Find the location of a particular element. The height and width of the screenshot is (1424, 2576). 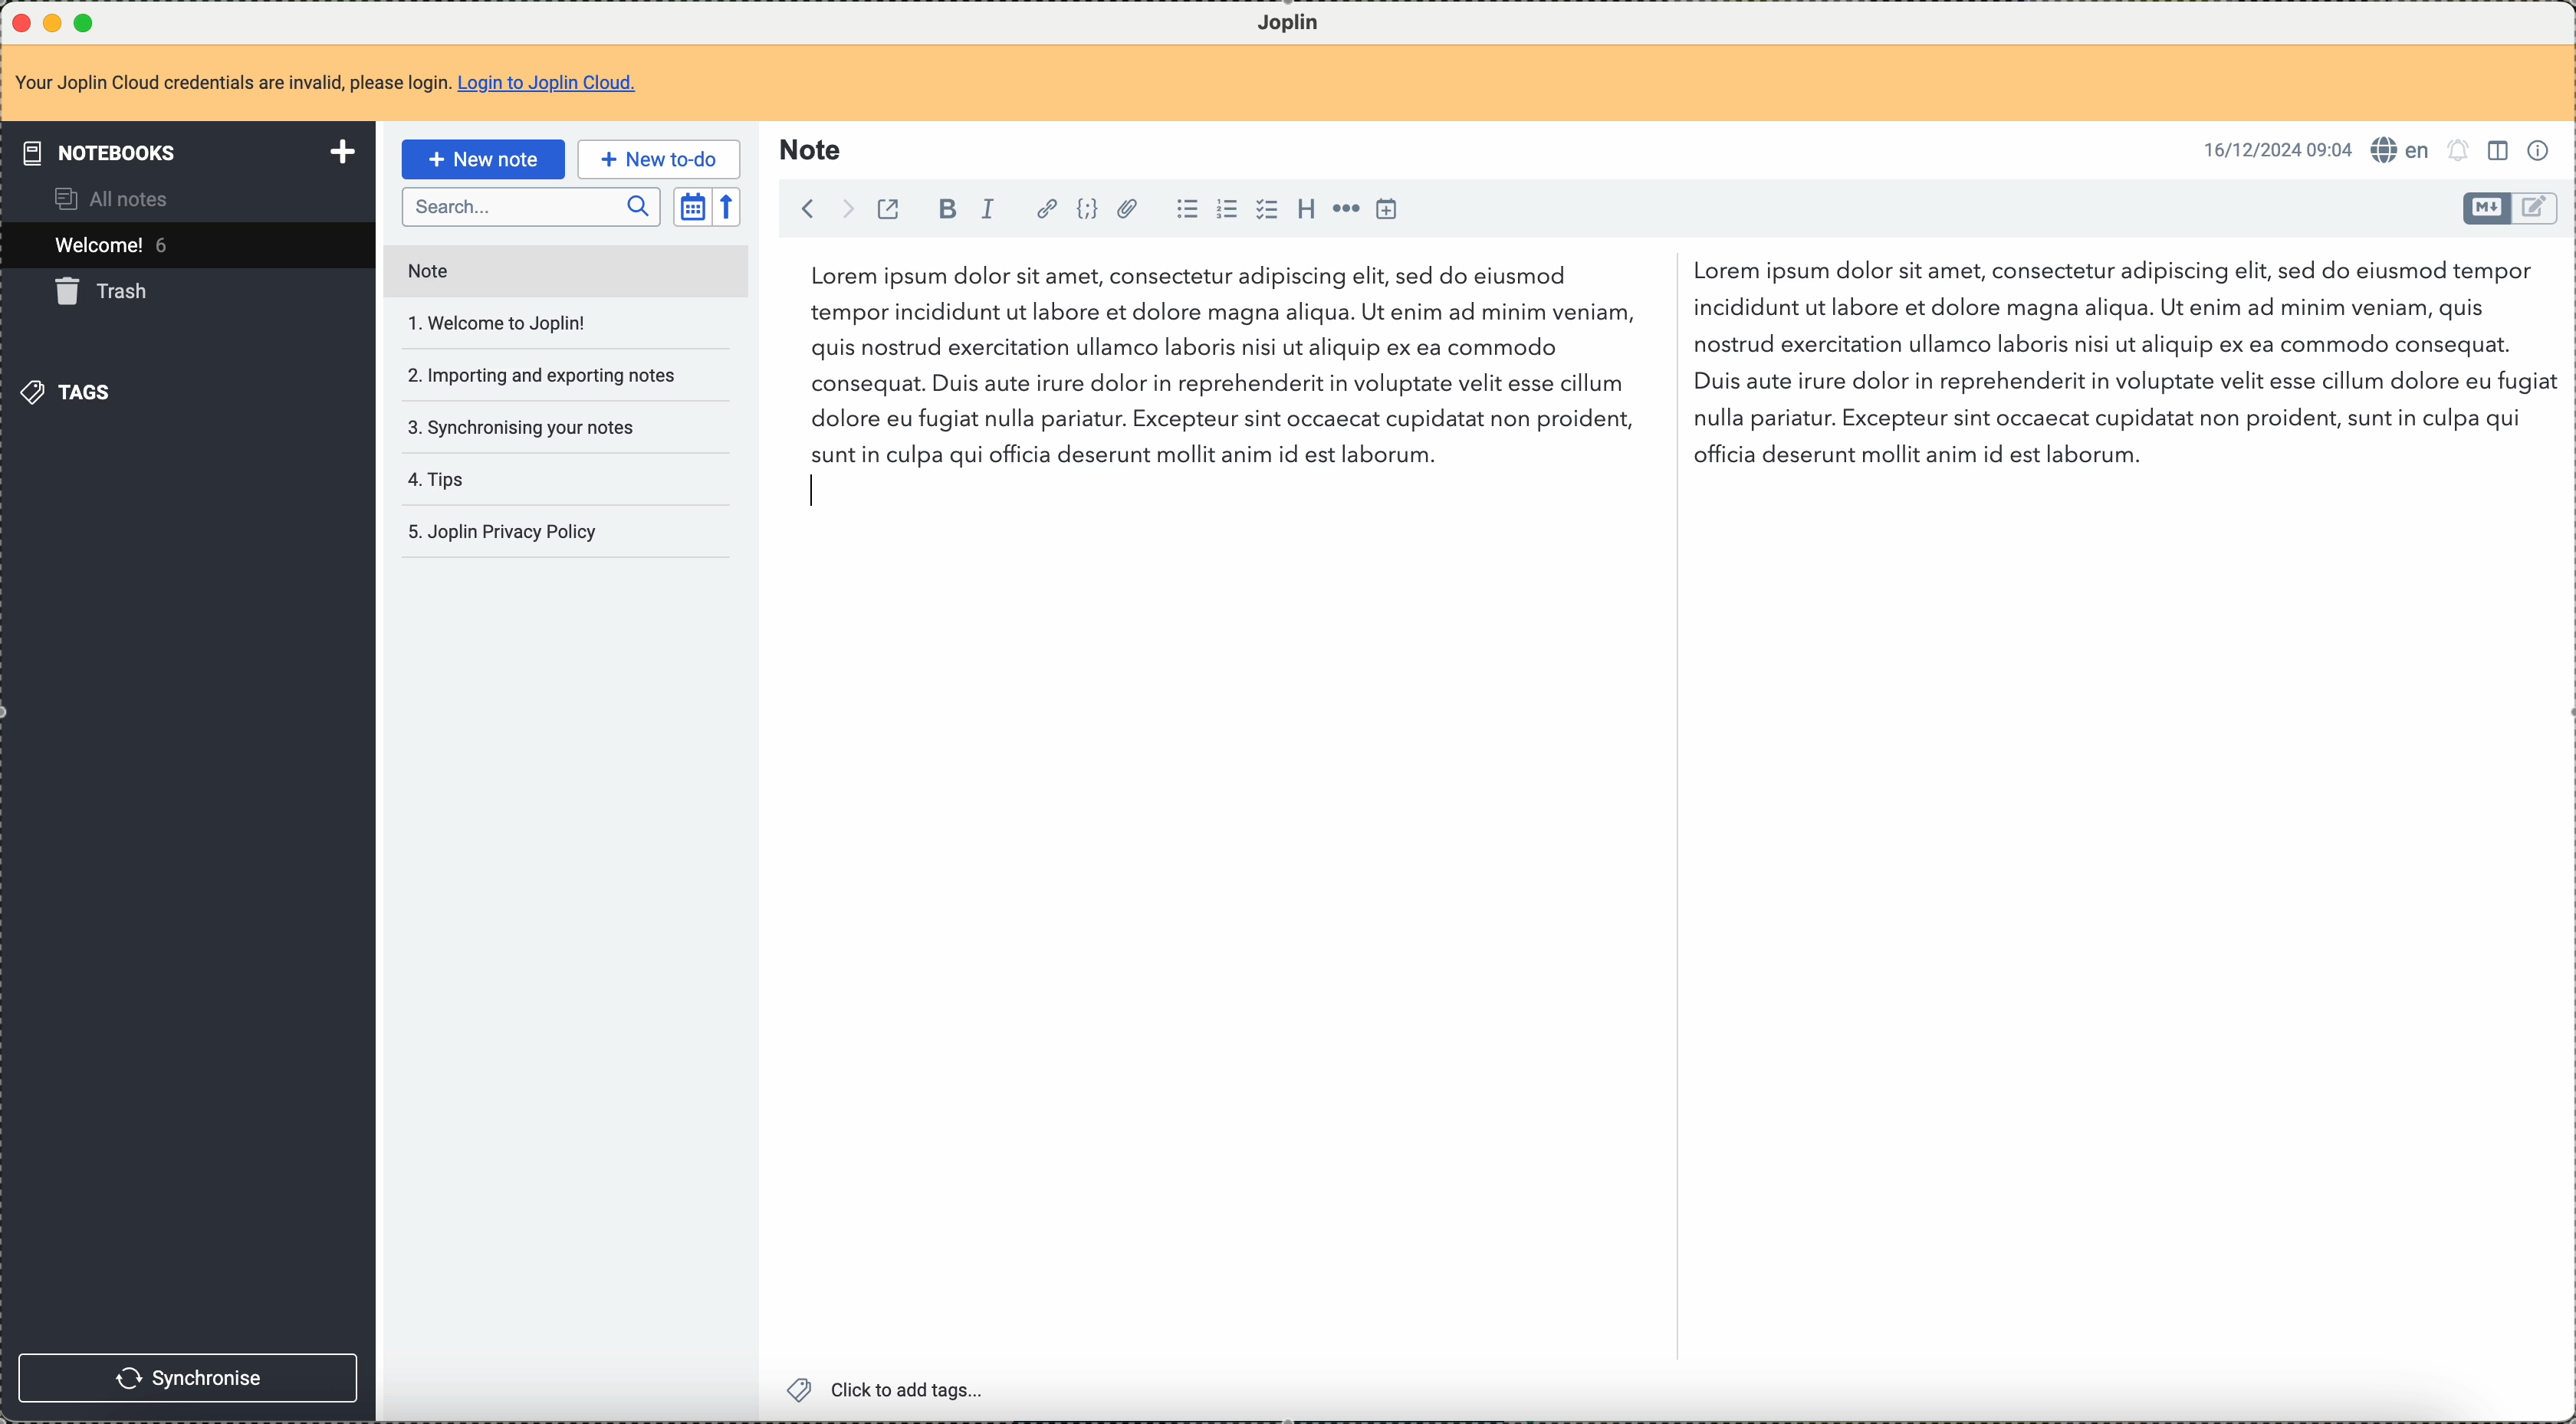

reverse sort order is located at coordinates (728, 206).